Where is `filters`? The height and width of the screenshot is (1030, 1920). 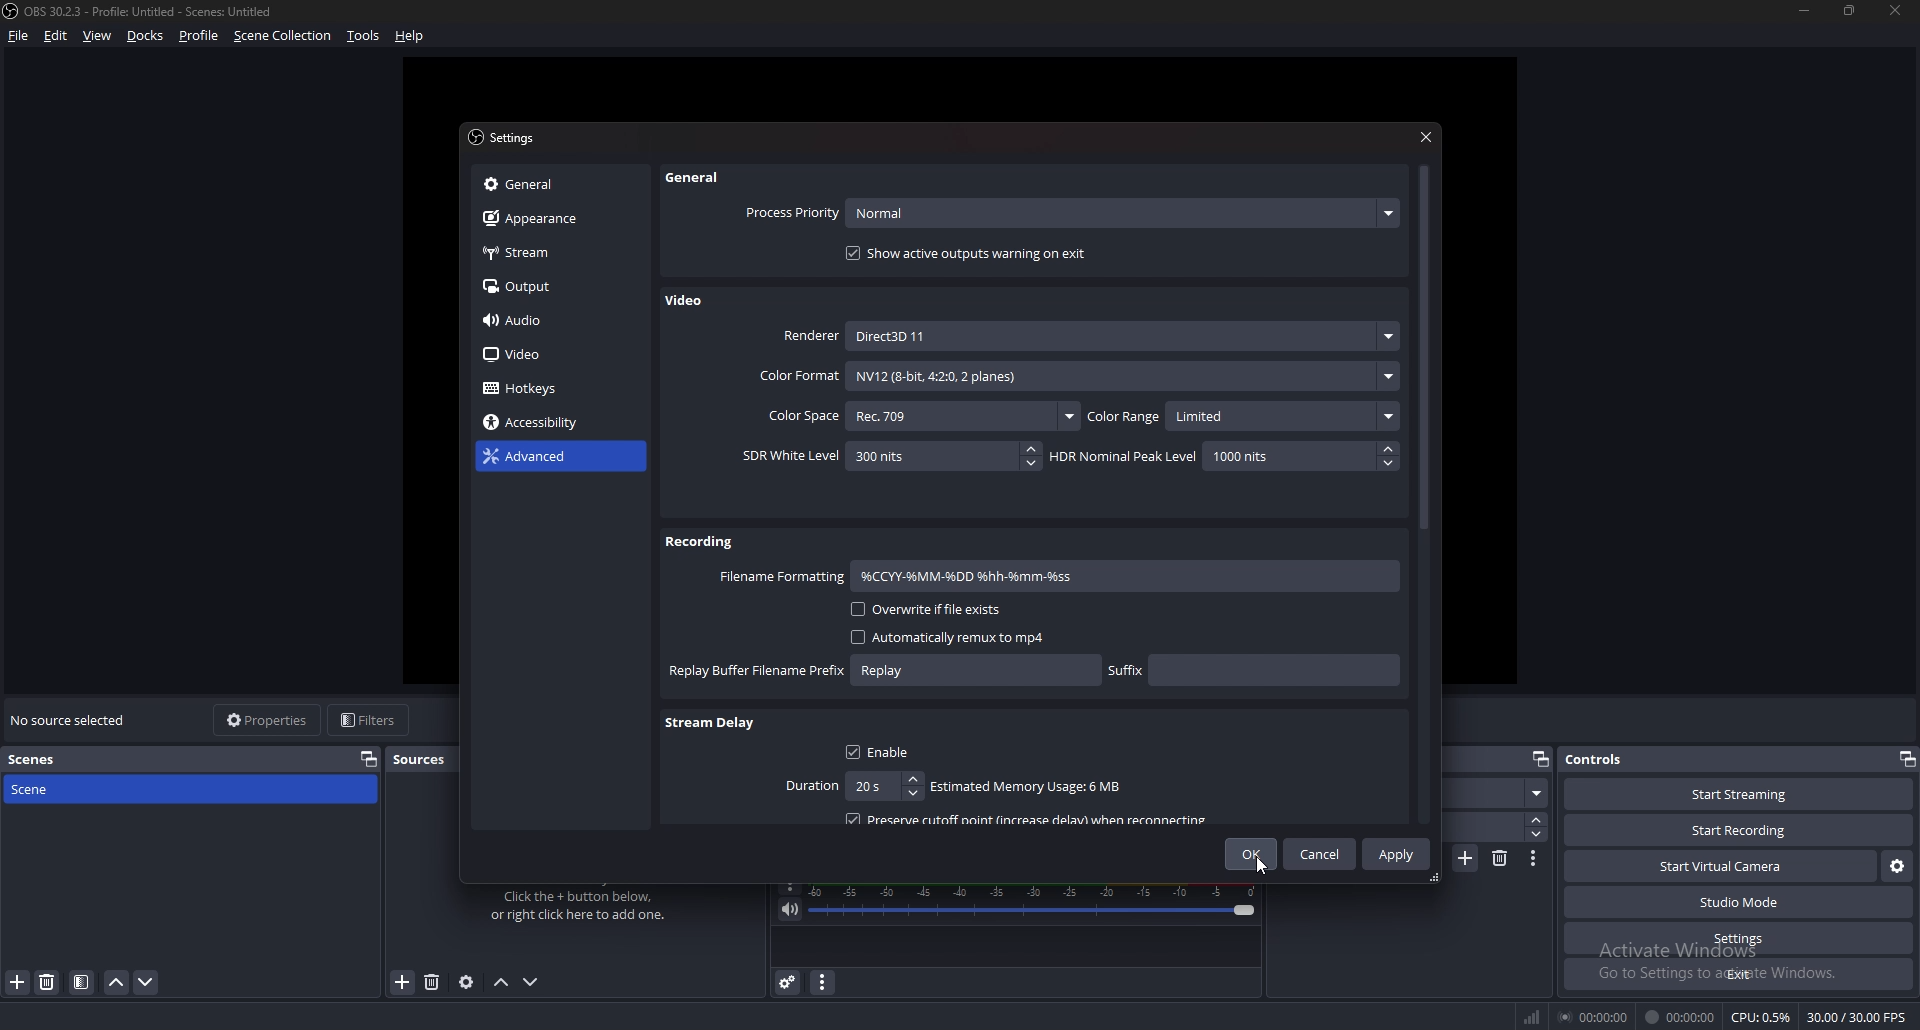 filters is located at coordinates (370, 719).